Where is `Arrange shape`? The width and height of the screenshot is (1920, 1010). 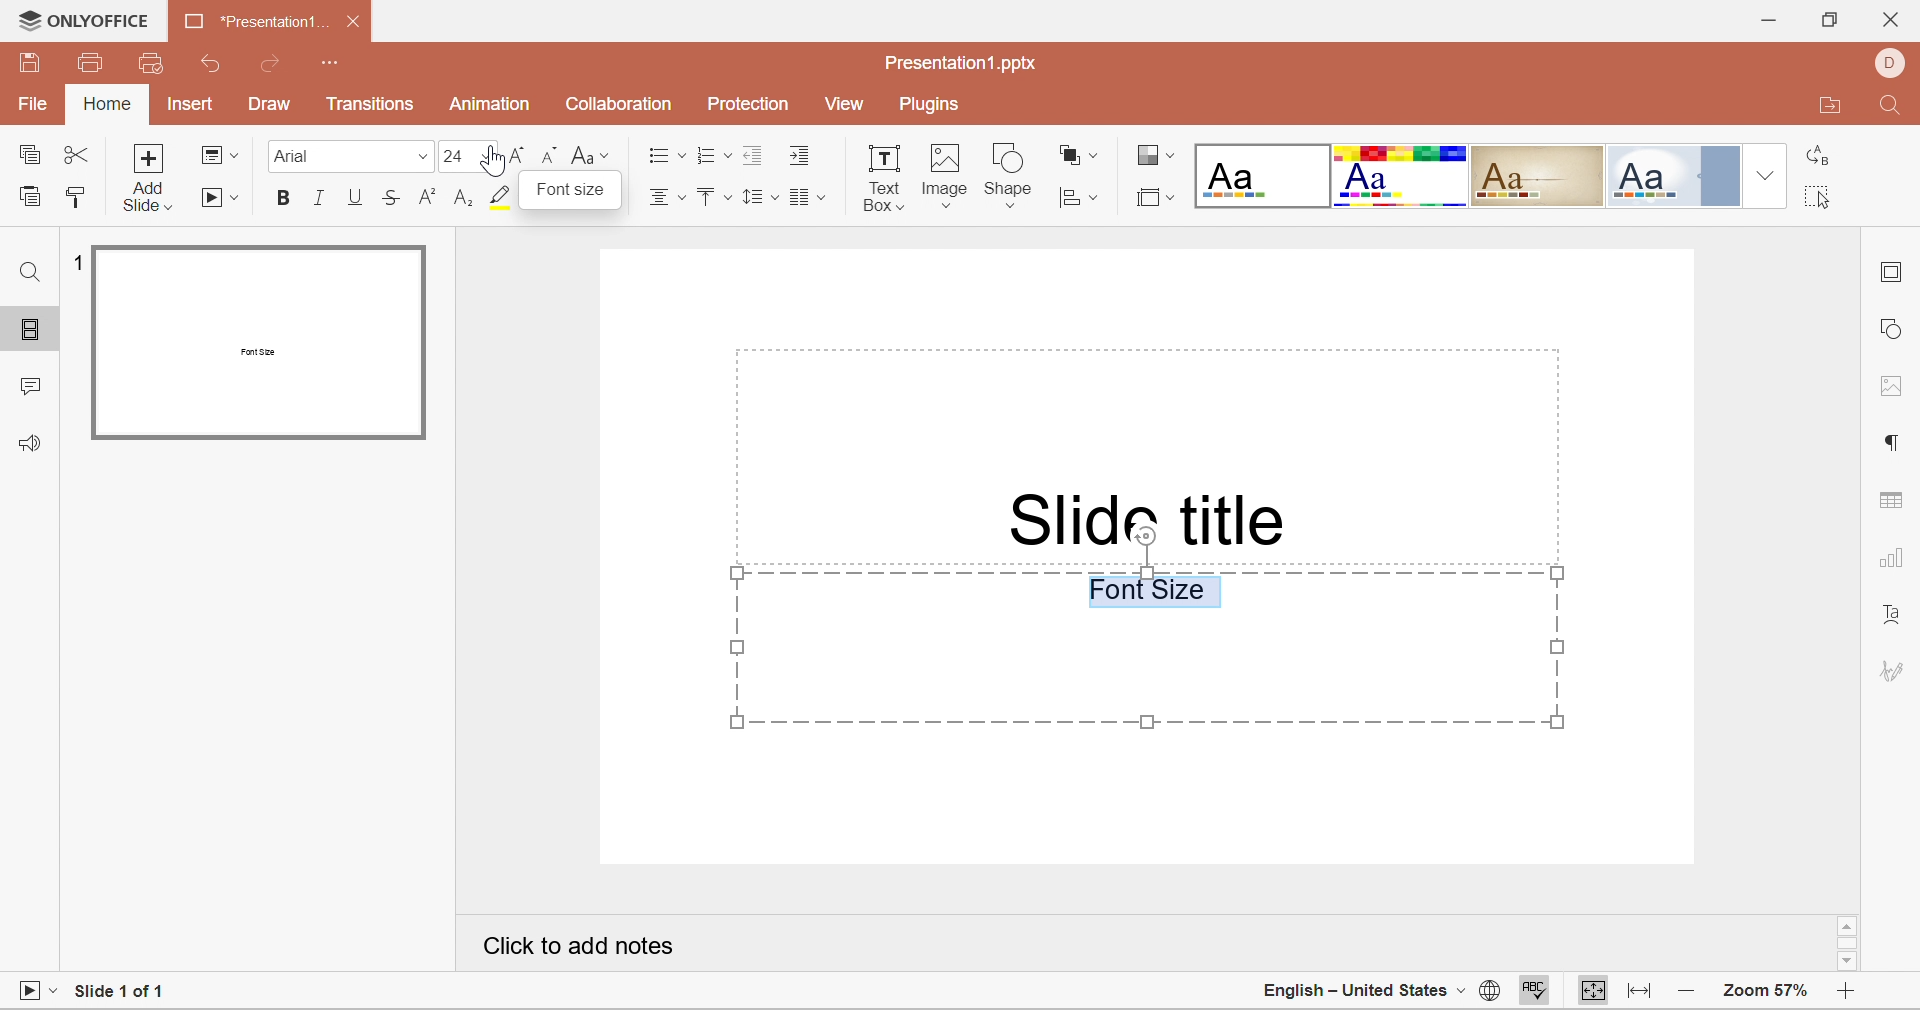
Arrange shape is located at coordinates (1077, 154).